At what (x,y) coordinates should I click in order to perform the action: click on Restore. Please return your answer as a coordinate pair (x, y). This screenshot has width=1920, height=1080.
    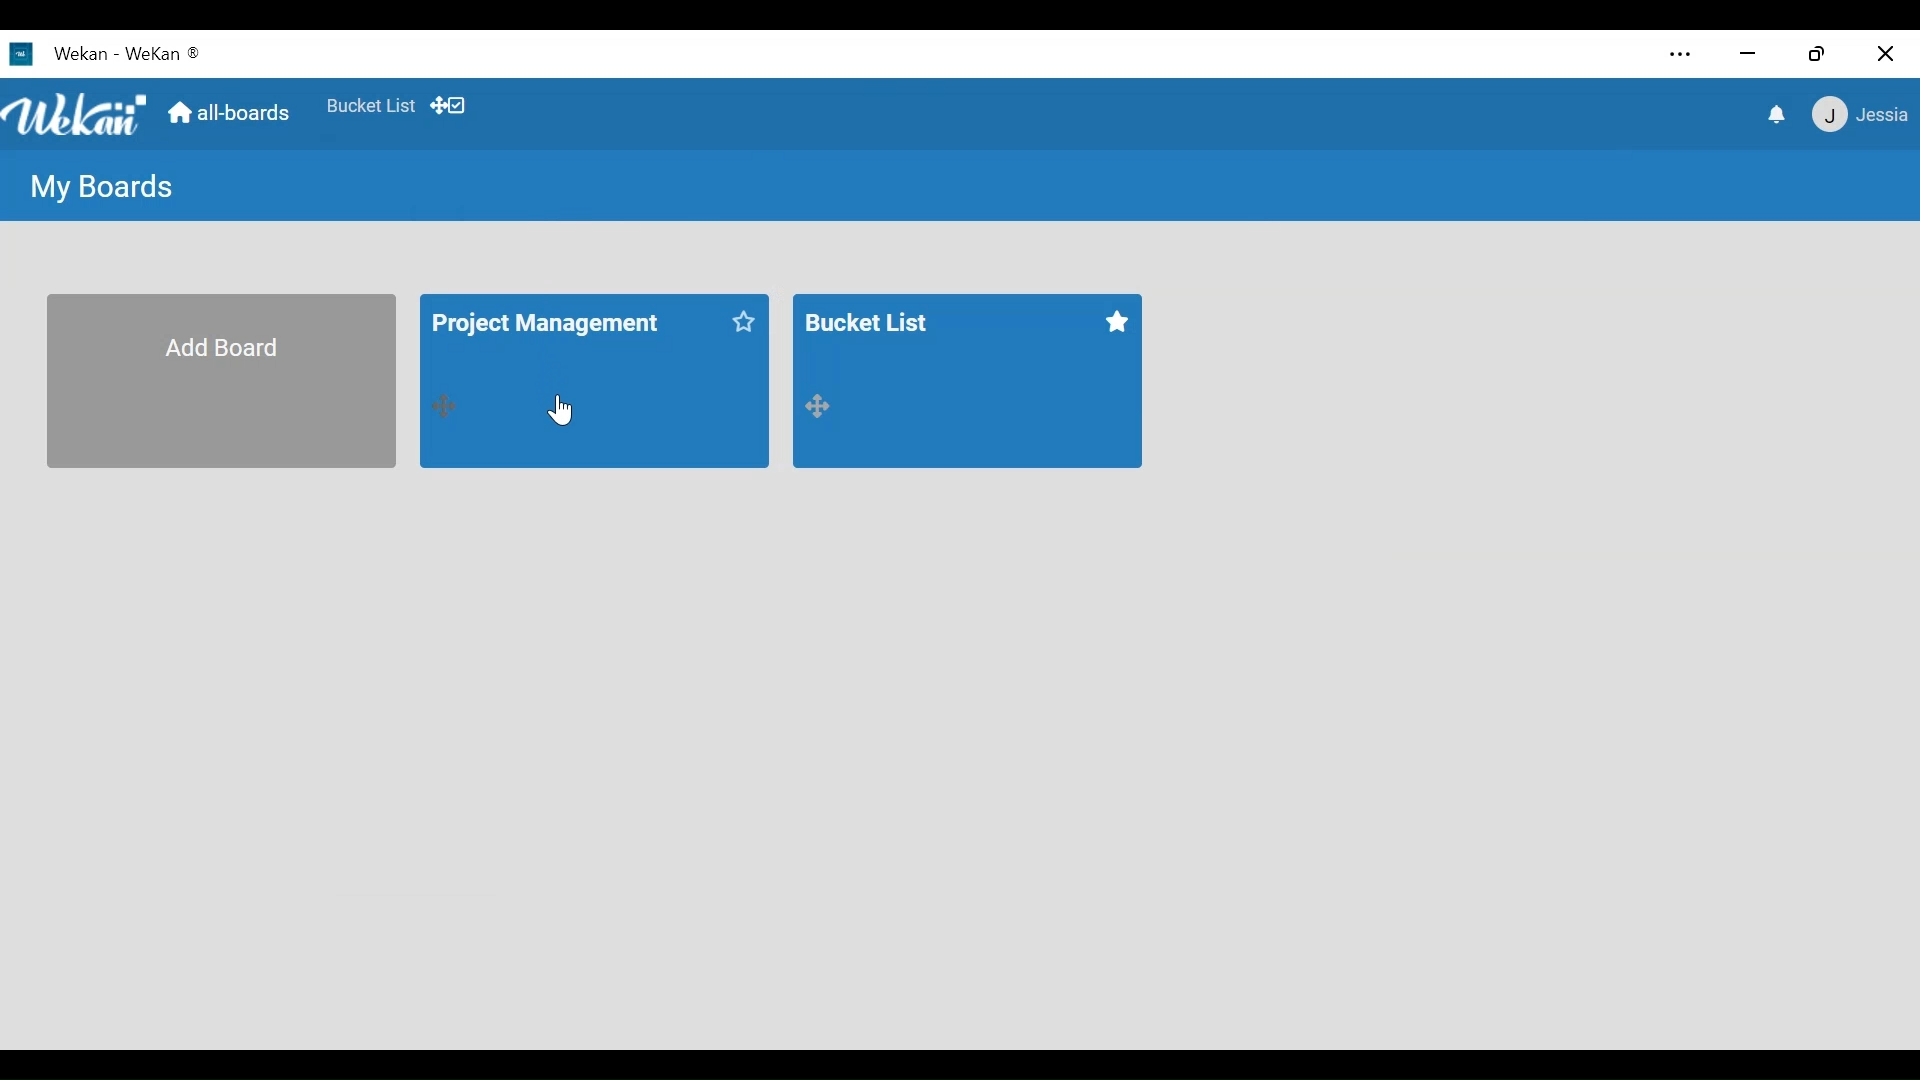
    Looking at the image, I should click on (1820, 52).